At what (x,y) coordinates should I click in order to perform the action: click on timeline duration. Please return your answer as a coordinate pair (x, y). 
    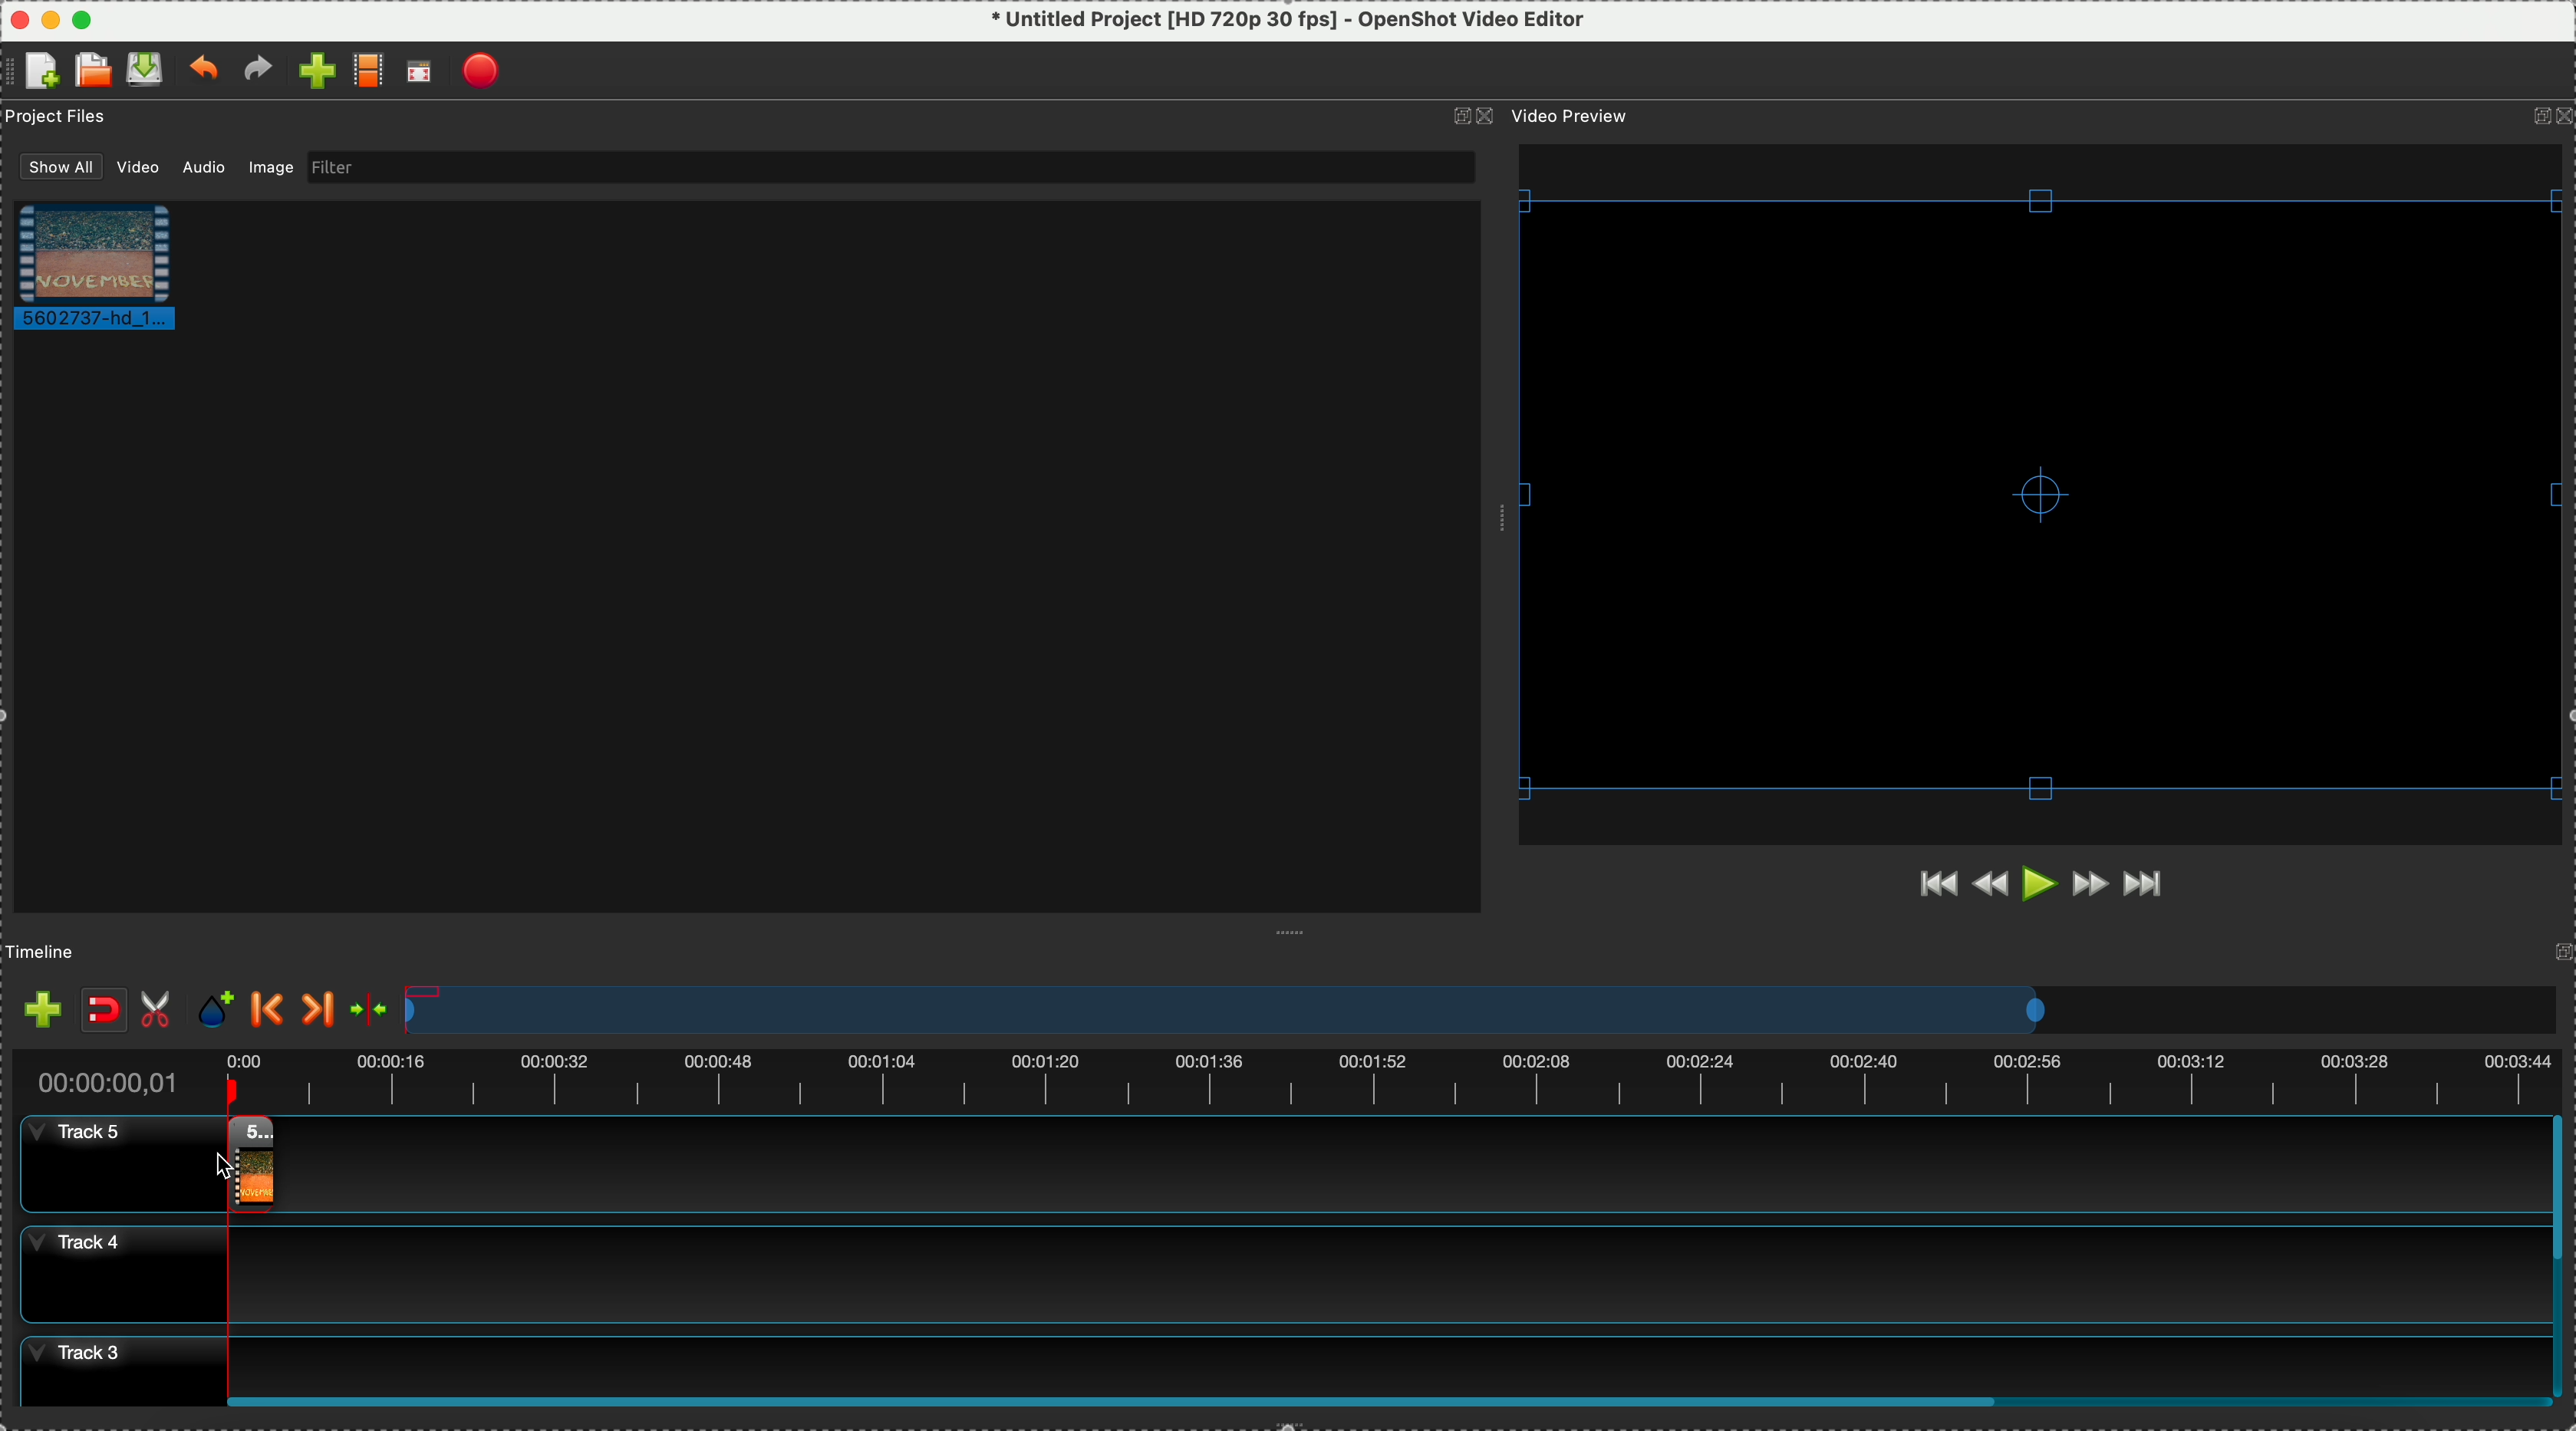
    Looking at the image, I should click on (1282, 1075).